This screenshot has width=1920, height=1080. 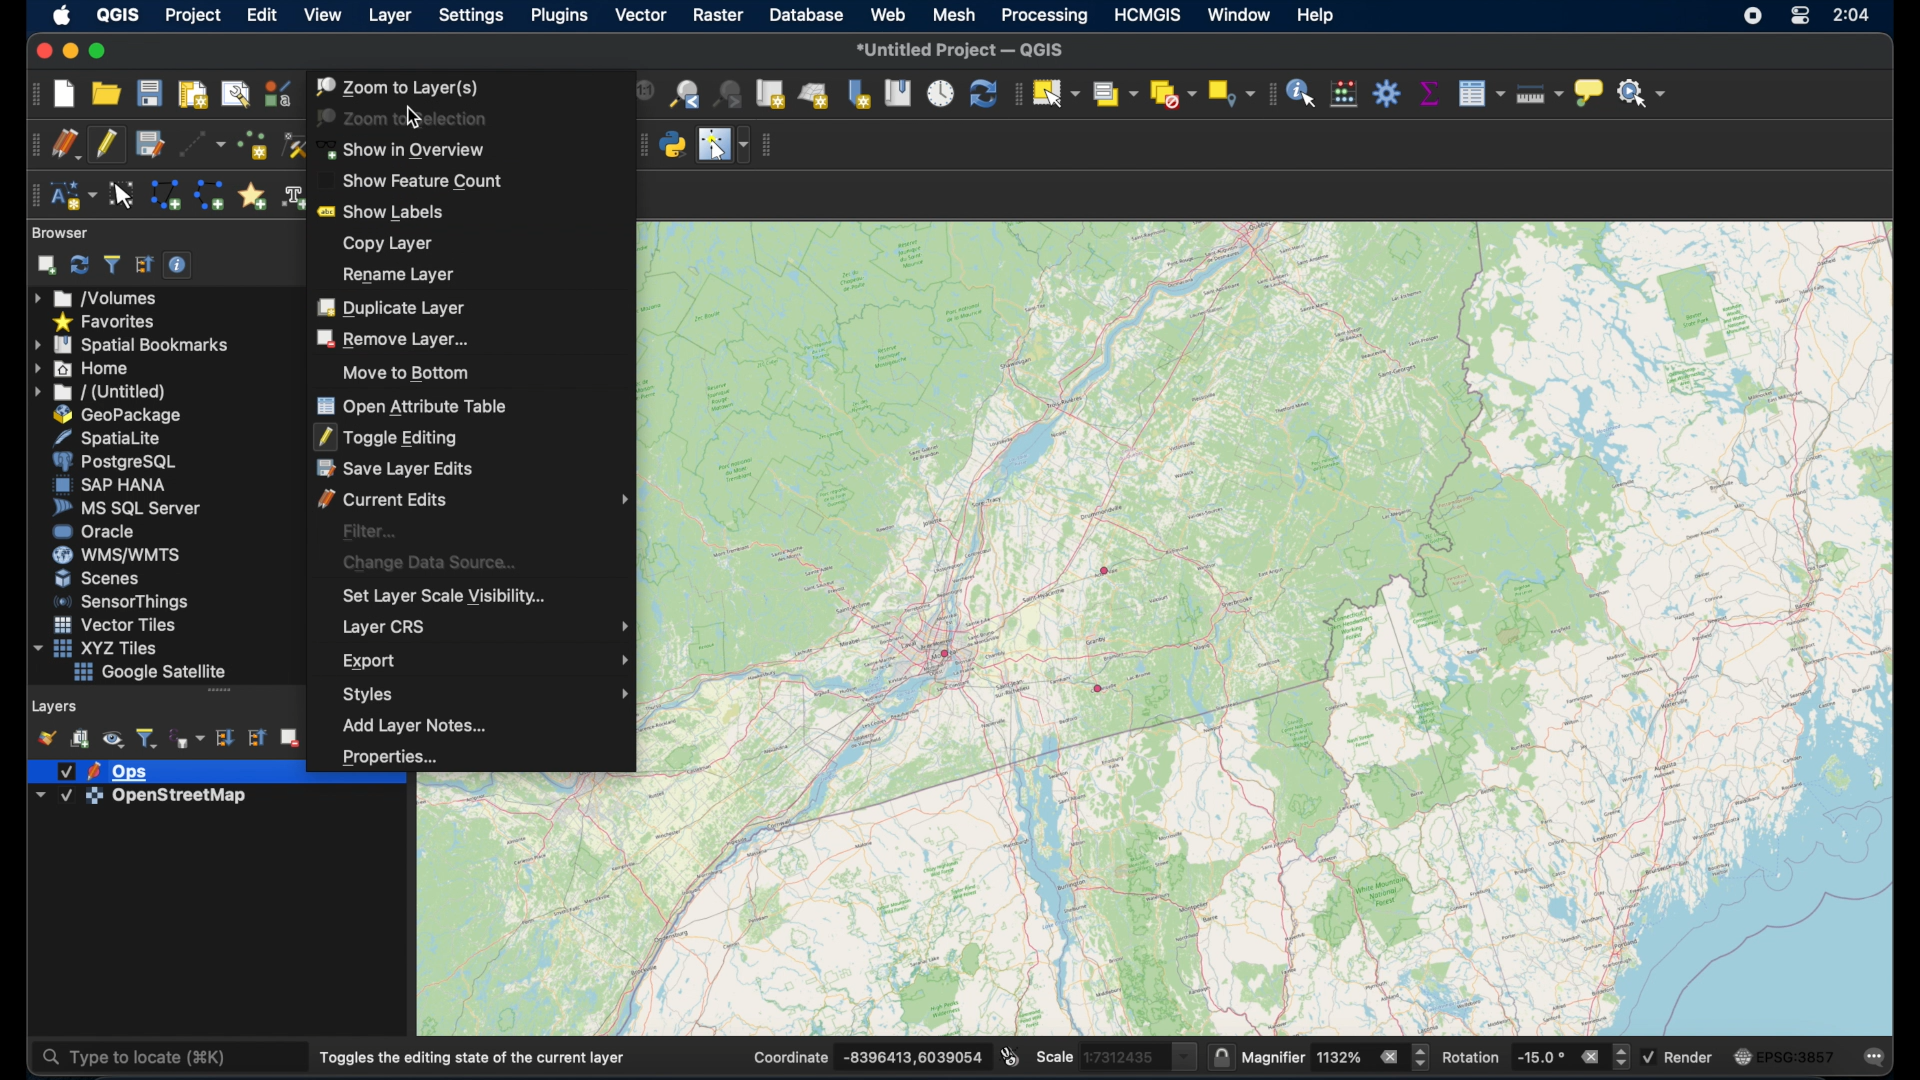 What do you see at coordinates (1174, 93) in the screenshot?
I see `deselect features from all layers` at bounding box center [1174, 93].